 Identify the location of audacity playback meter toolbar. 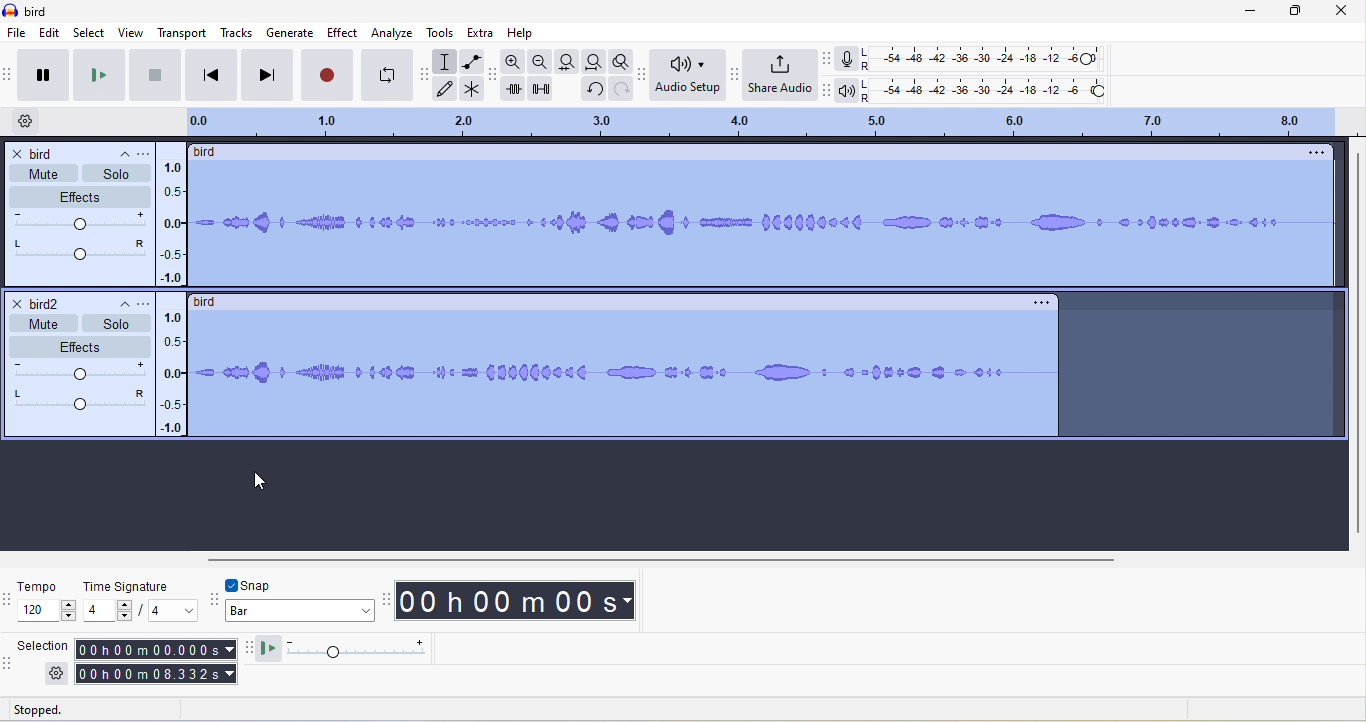
(829, 90).